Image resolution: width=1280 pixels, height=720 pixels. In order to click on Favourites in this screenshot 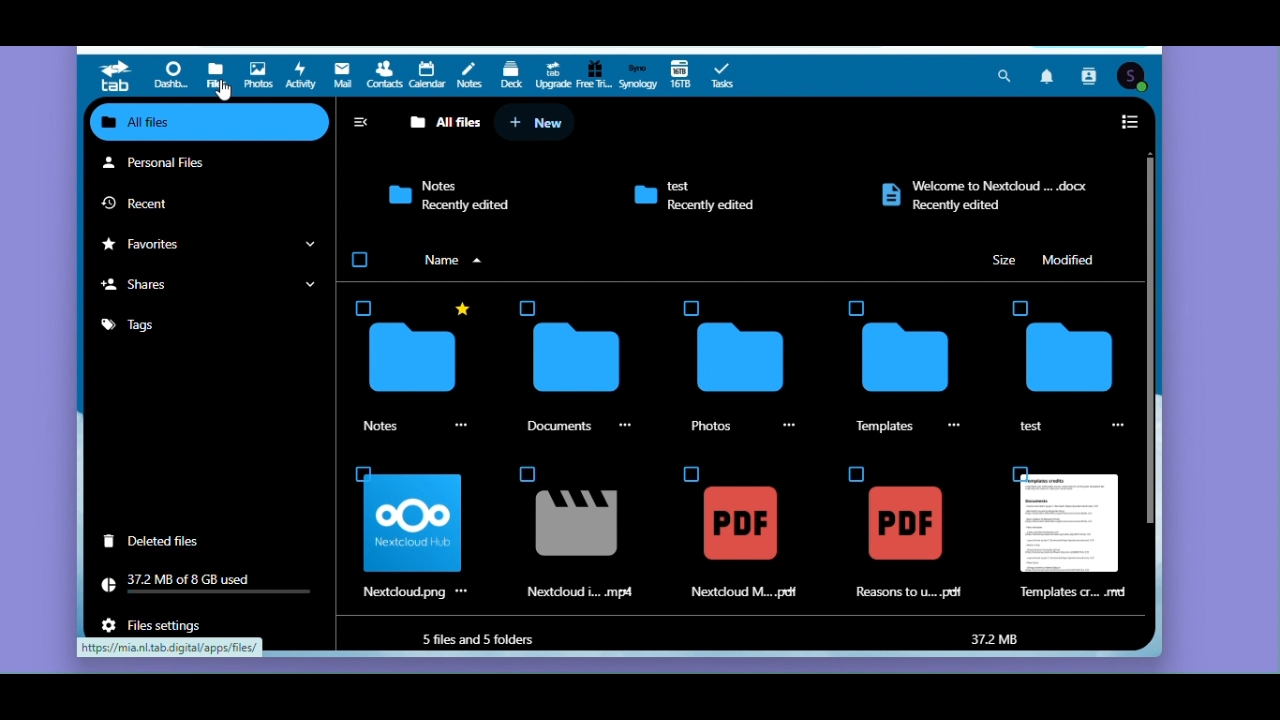, I will do `click(205, 245)`.